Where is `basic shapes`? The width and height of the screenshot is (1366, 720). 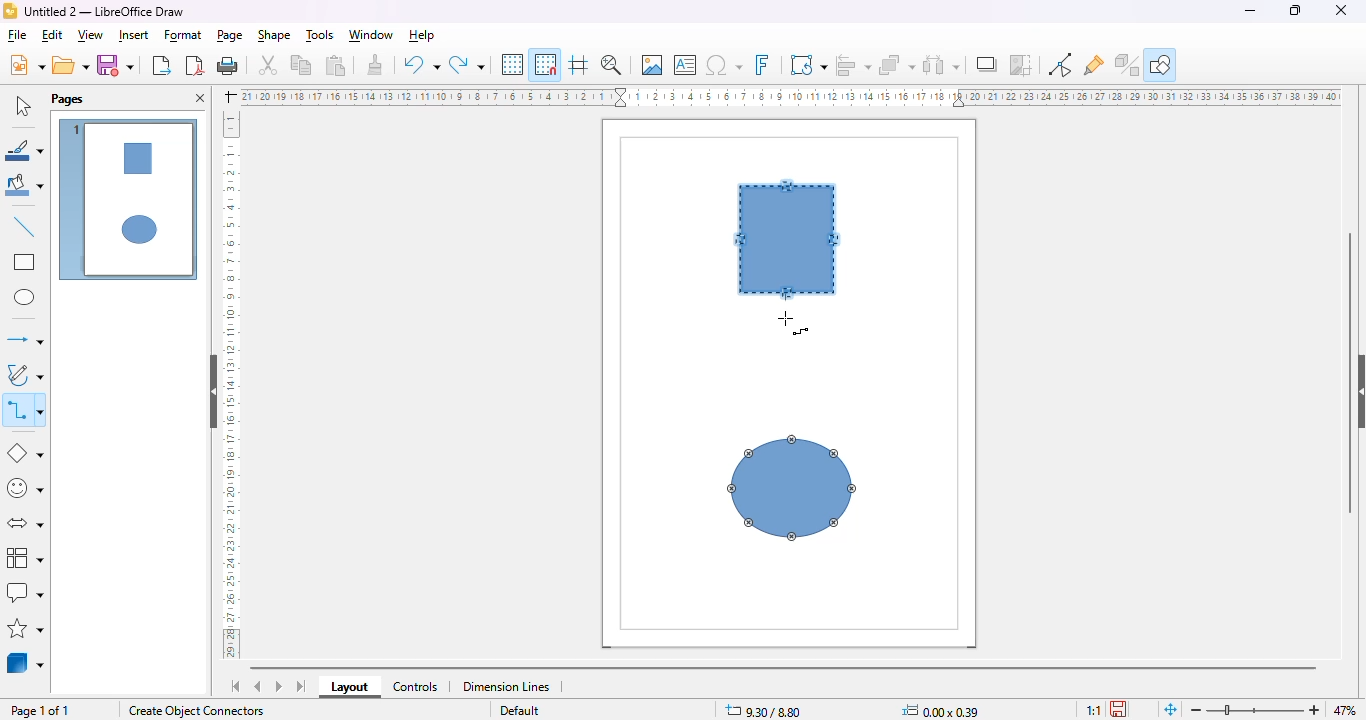 basic shapes is located at coordinates (26, 454).